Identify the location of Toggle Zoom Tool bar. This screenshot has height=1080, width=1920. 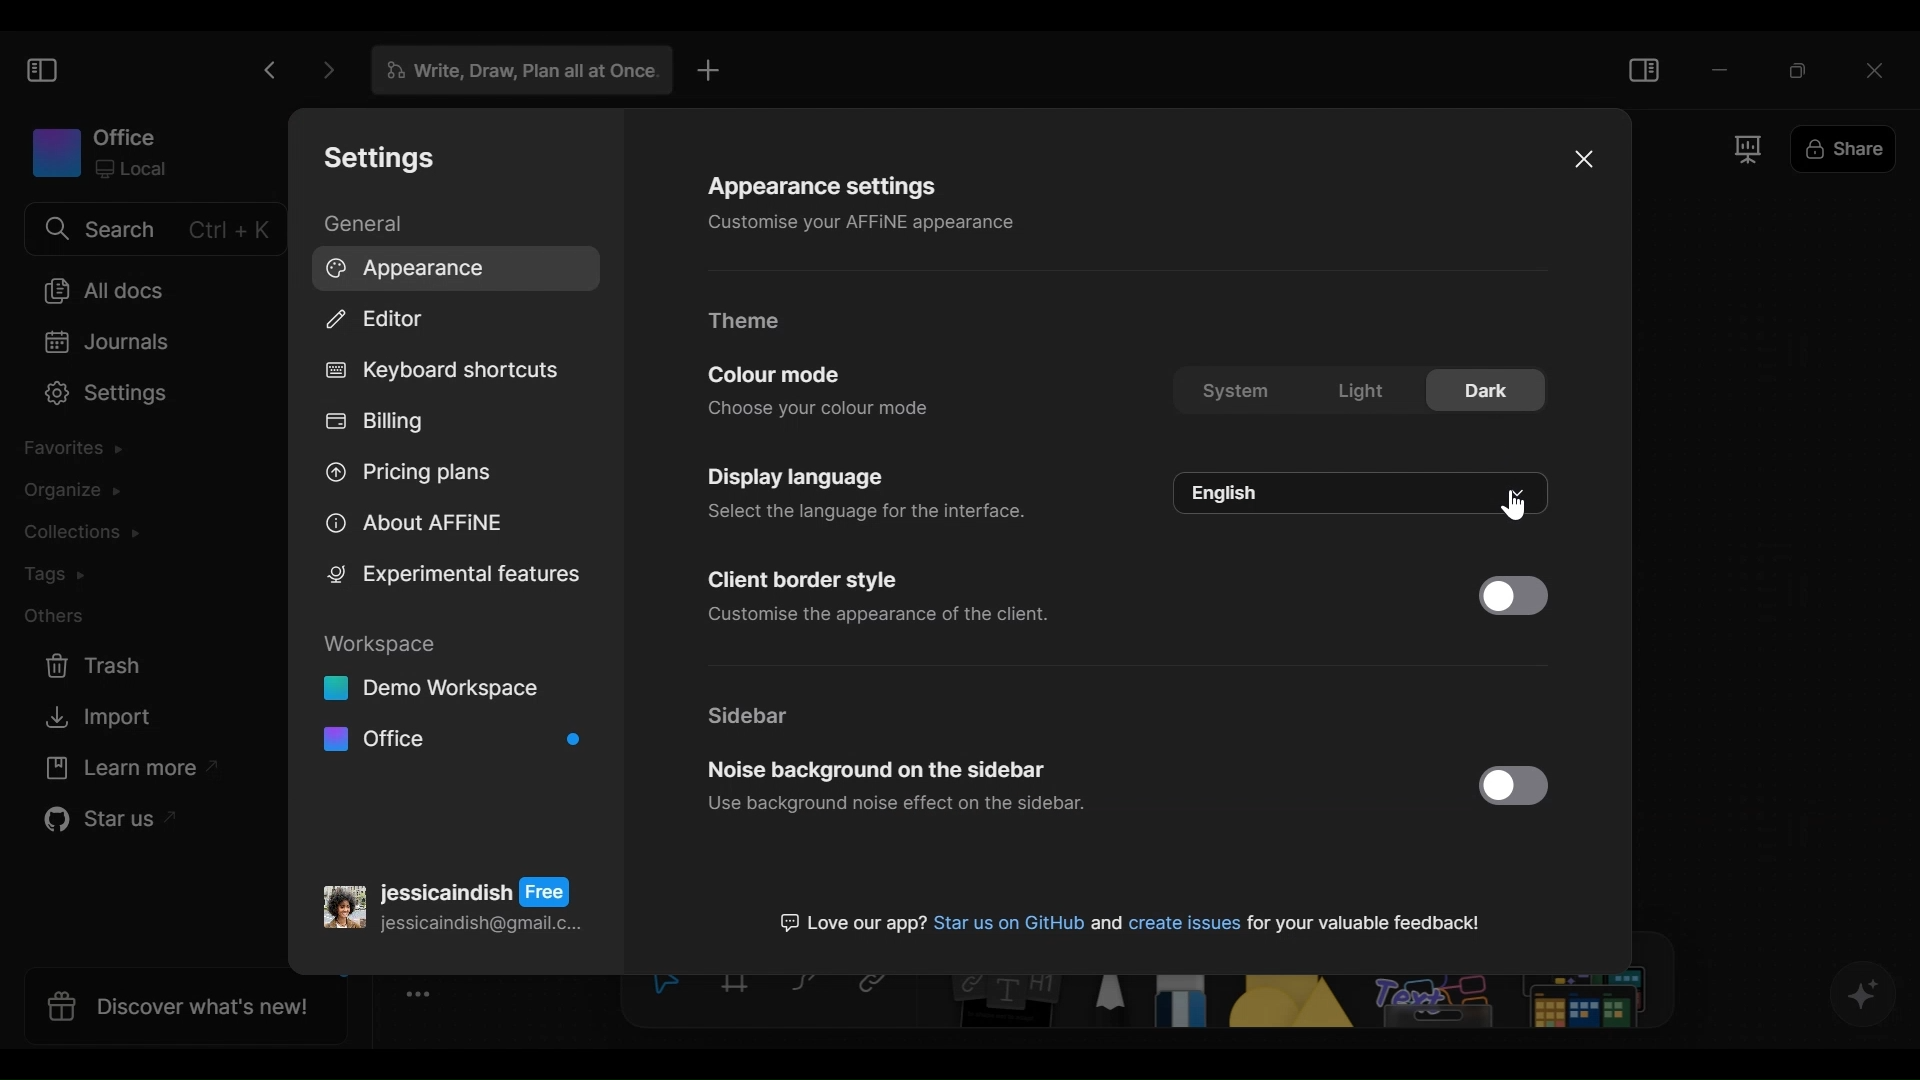
(425, 995).